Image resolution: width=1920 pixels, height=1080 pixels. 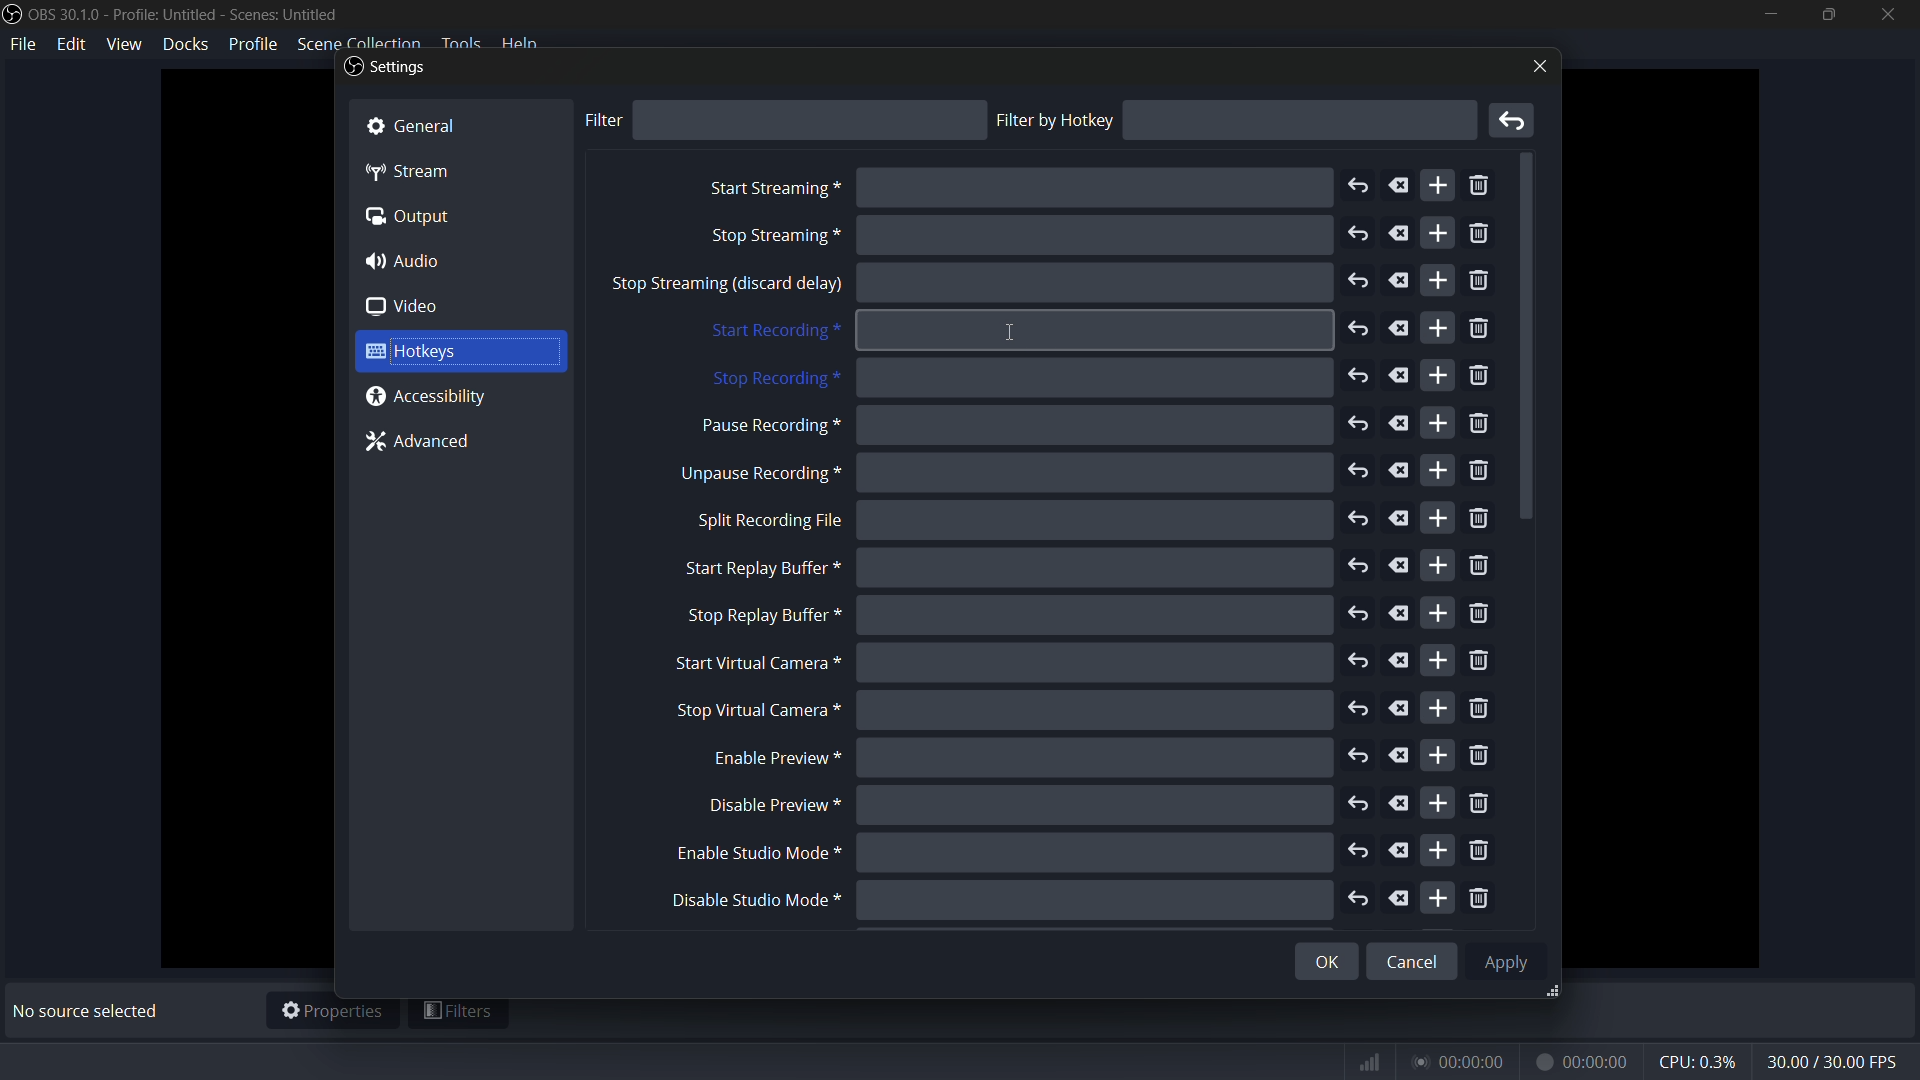 What do you see at coordinates (773, 380) in the screenshot?
I see `stop recording` at bounding box center [773, 380].